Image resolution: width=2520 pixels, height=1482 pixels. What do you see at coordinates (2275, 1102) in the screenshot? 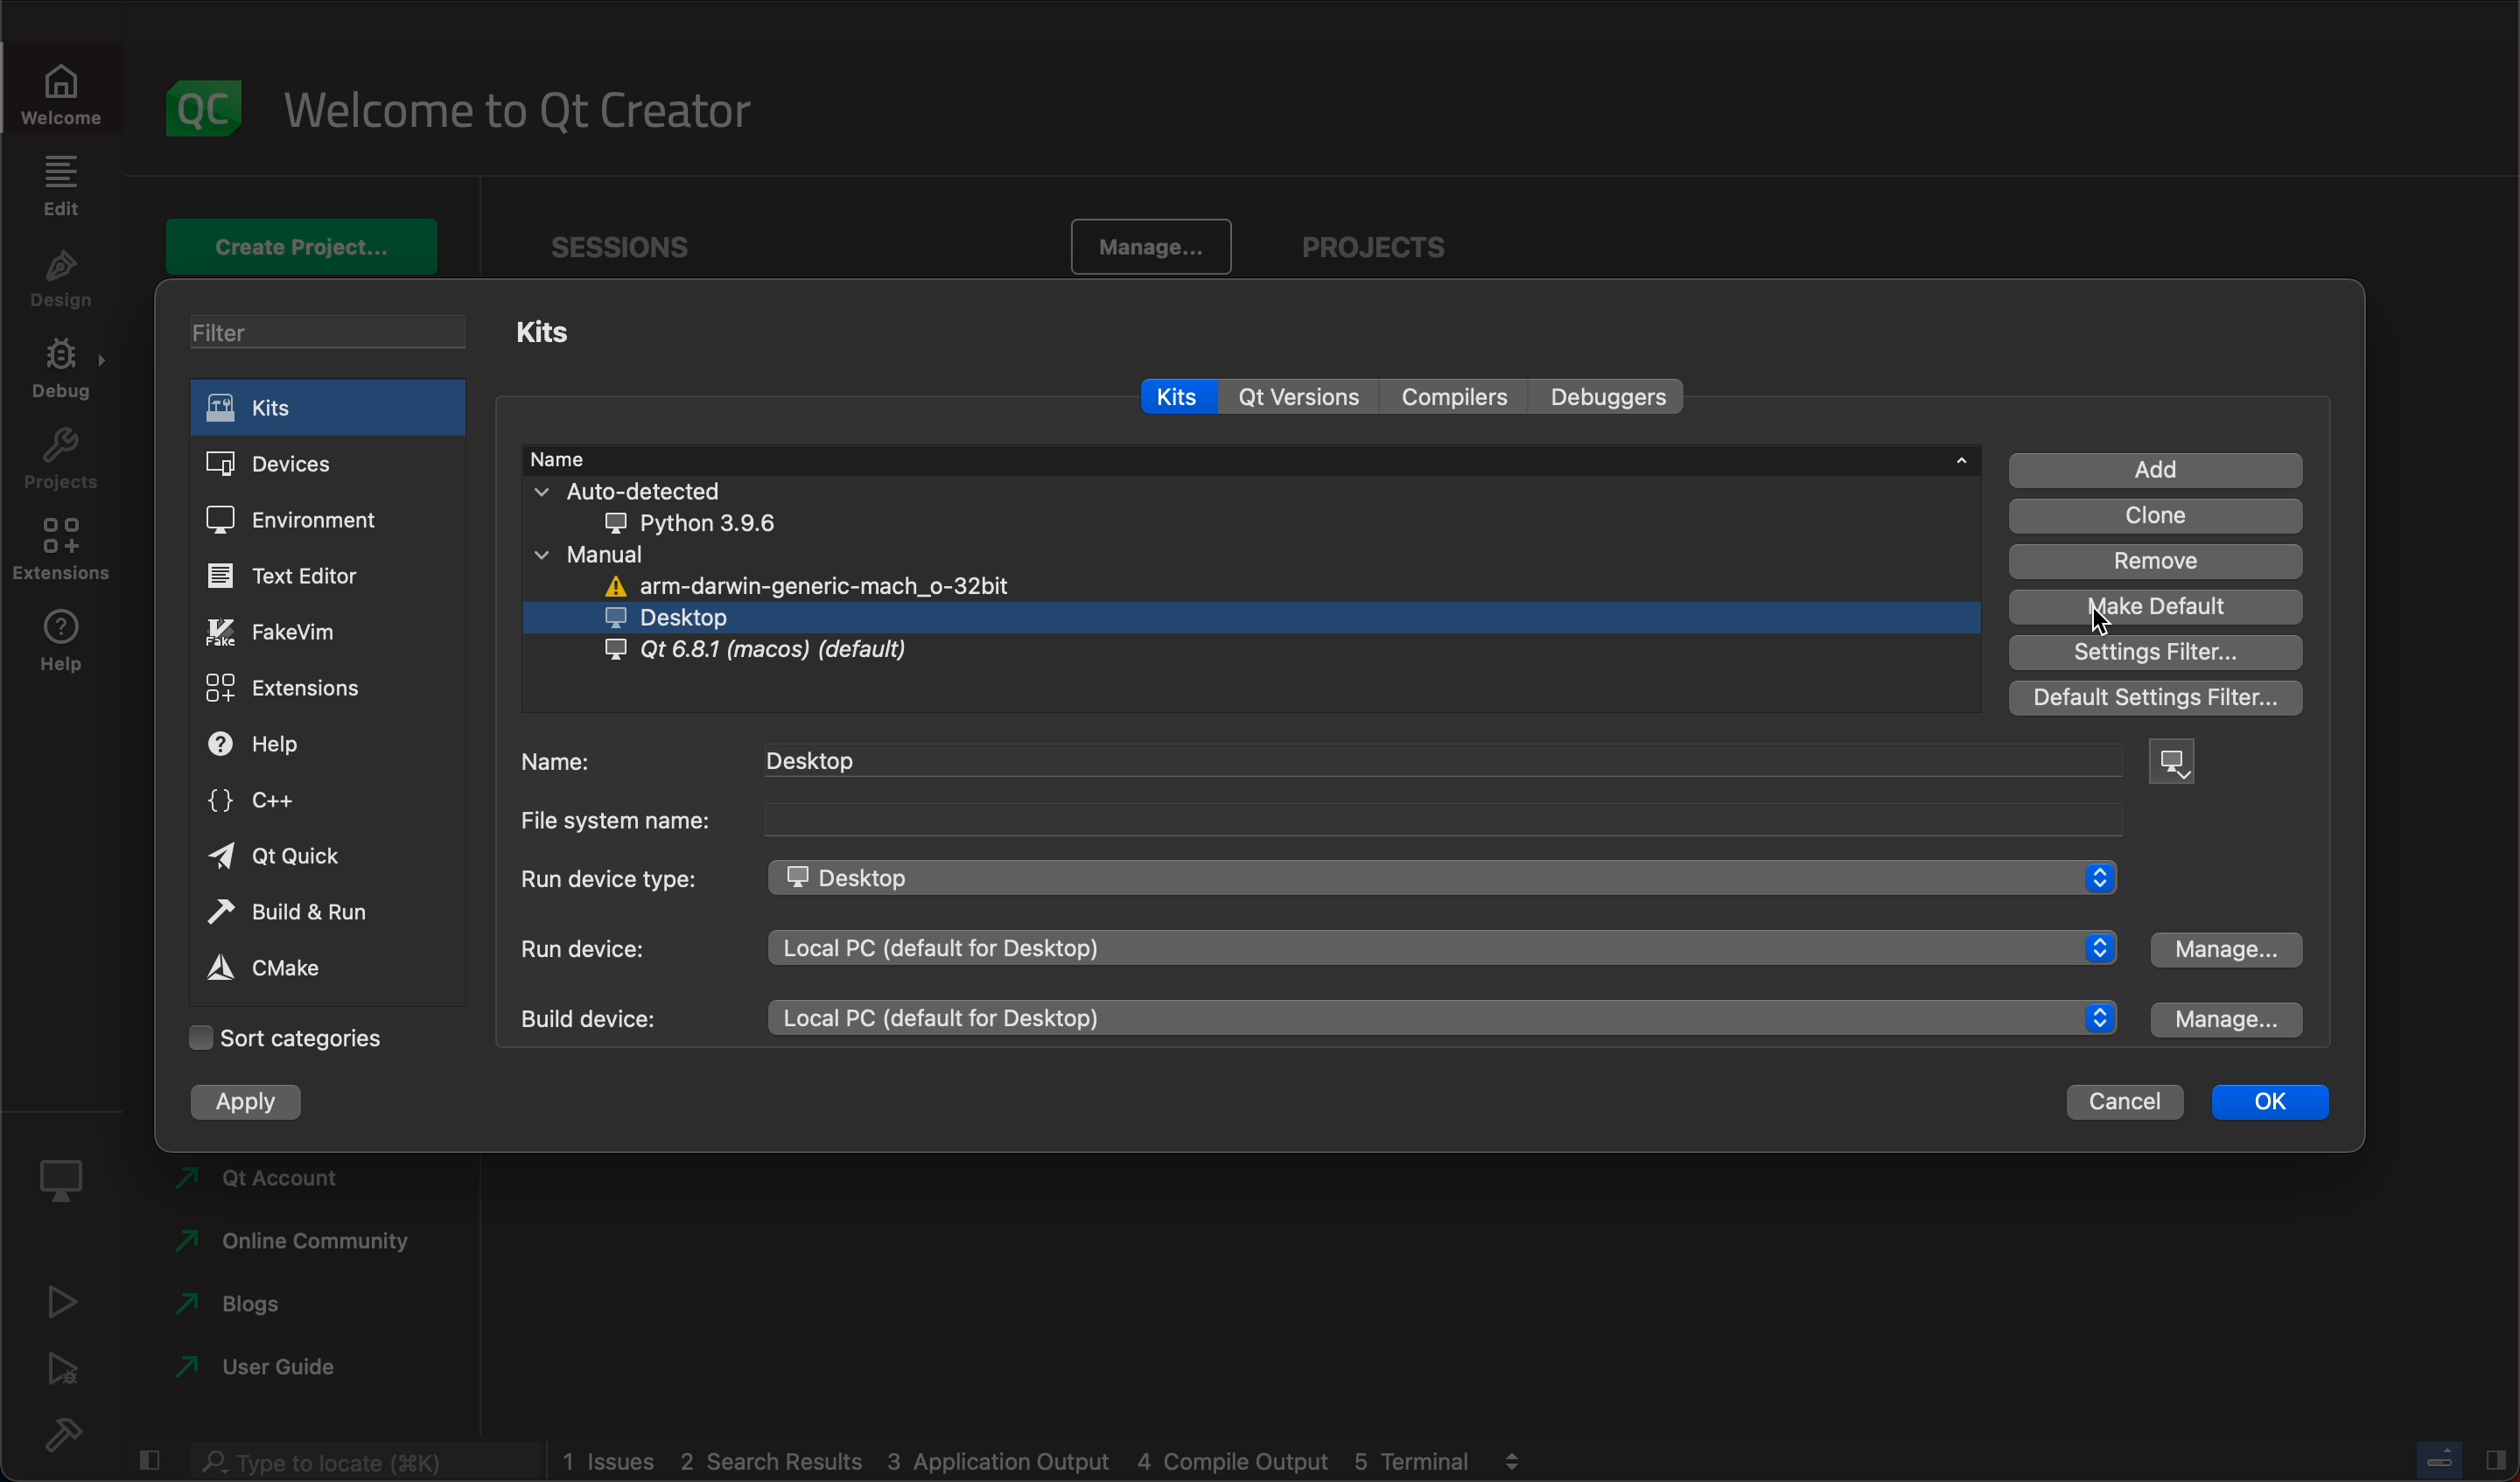
I see `ok` at bounding box center [2275, 1102].